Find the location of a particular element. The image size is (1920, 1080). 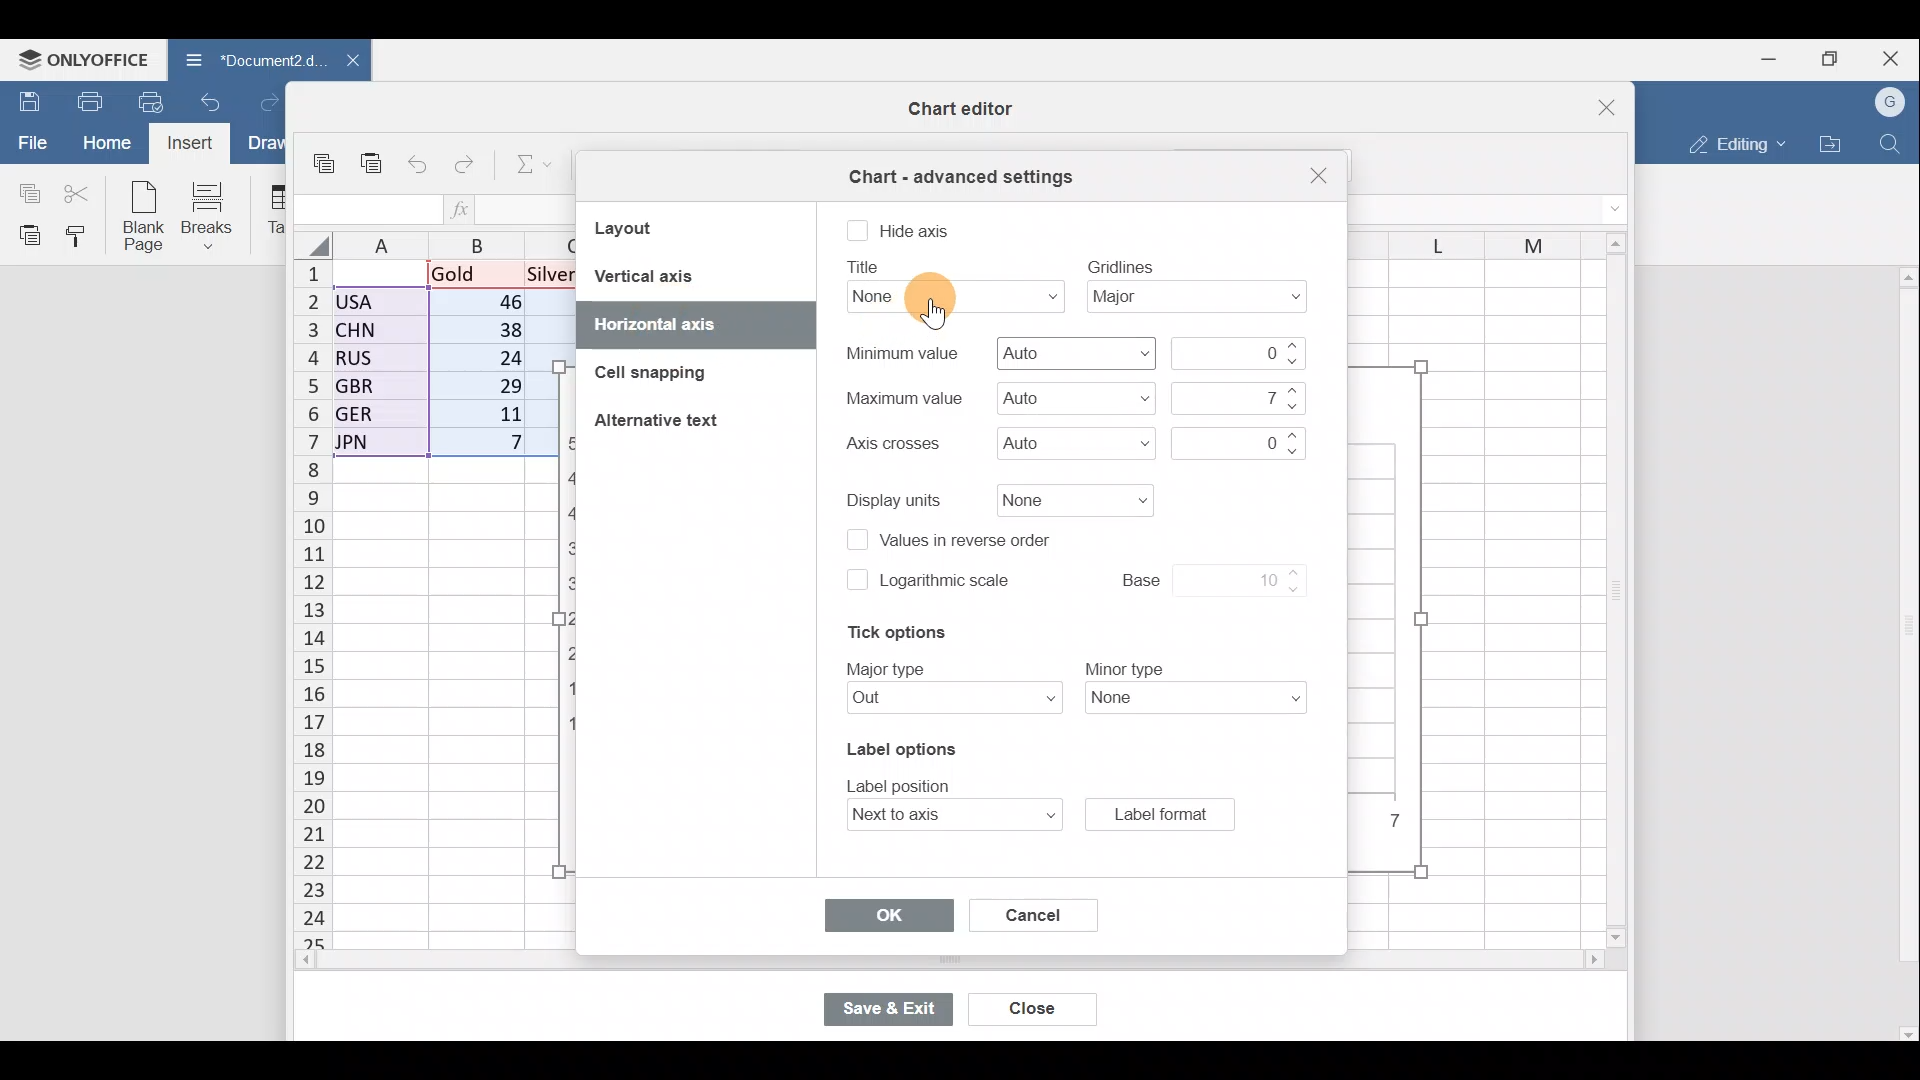

Cell snapping is located at coordinates (640, 376).